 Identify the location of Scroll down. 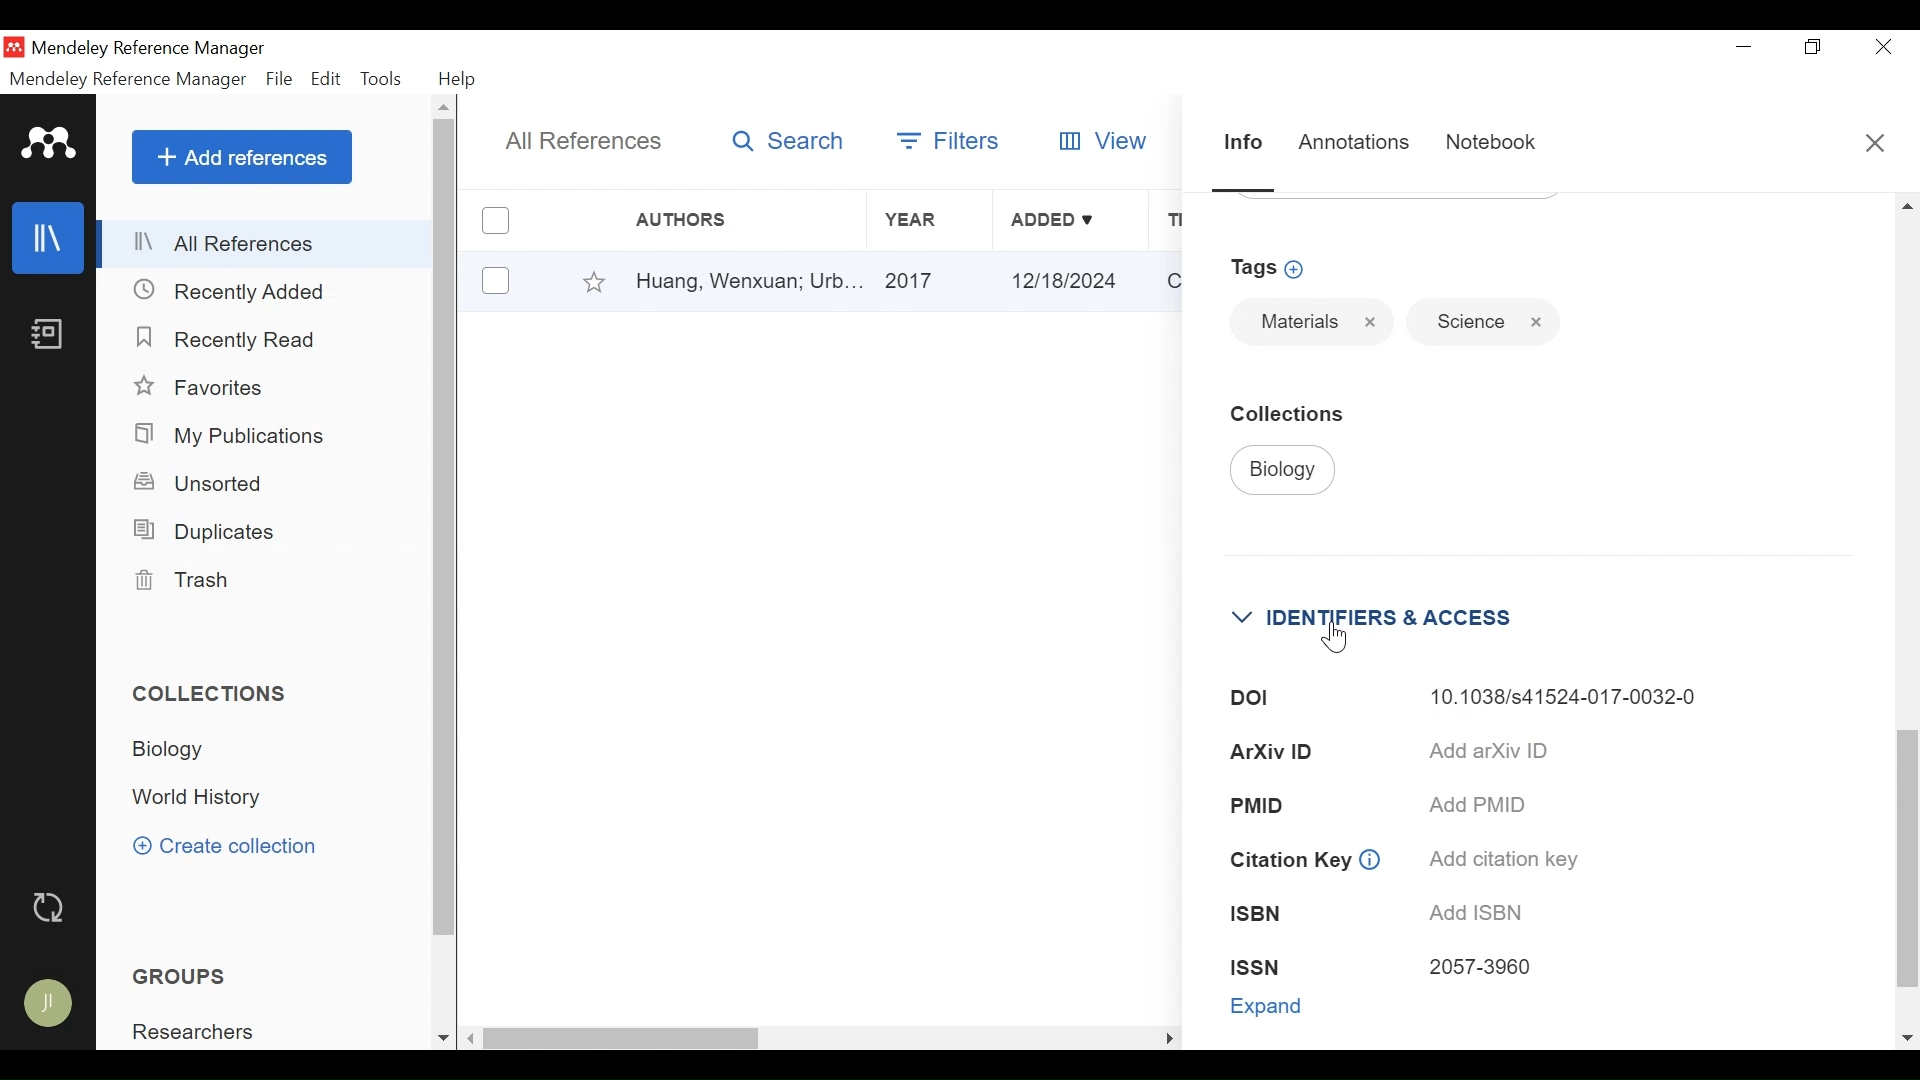
(1907, 1038).